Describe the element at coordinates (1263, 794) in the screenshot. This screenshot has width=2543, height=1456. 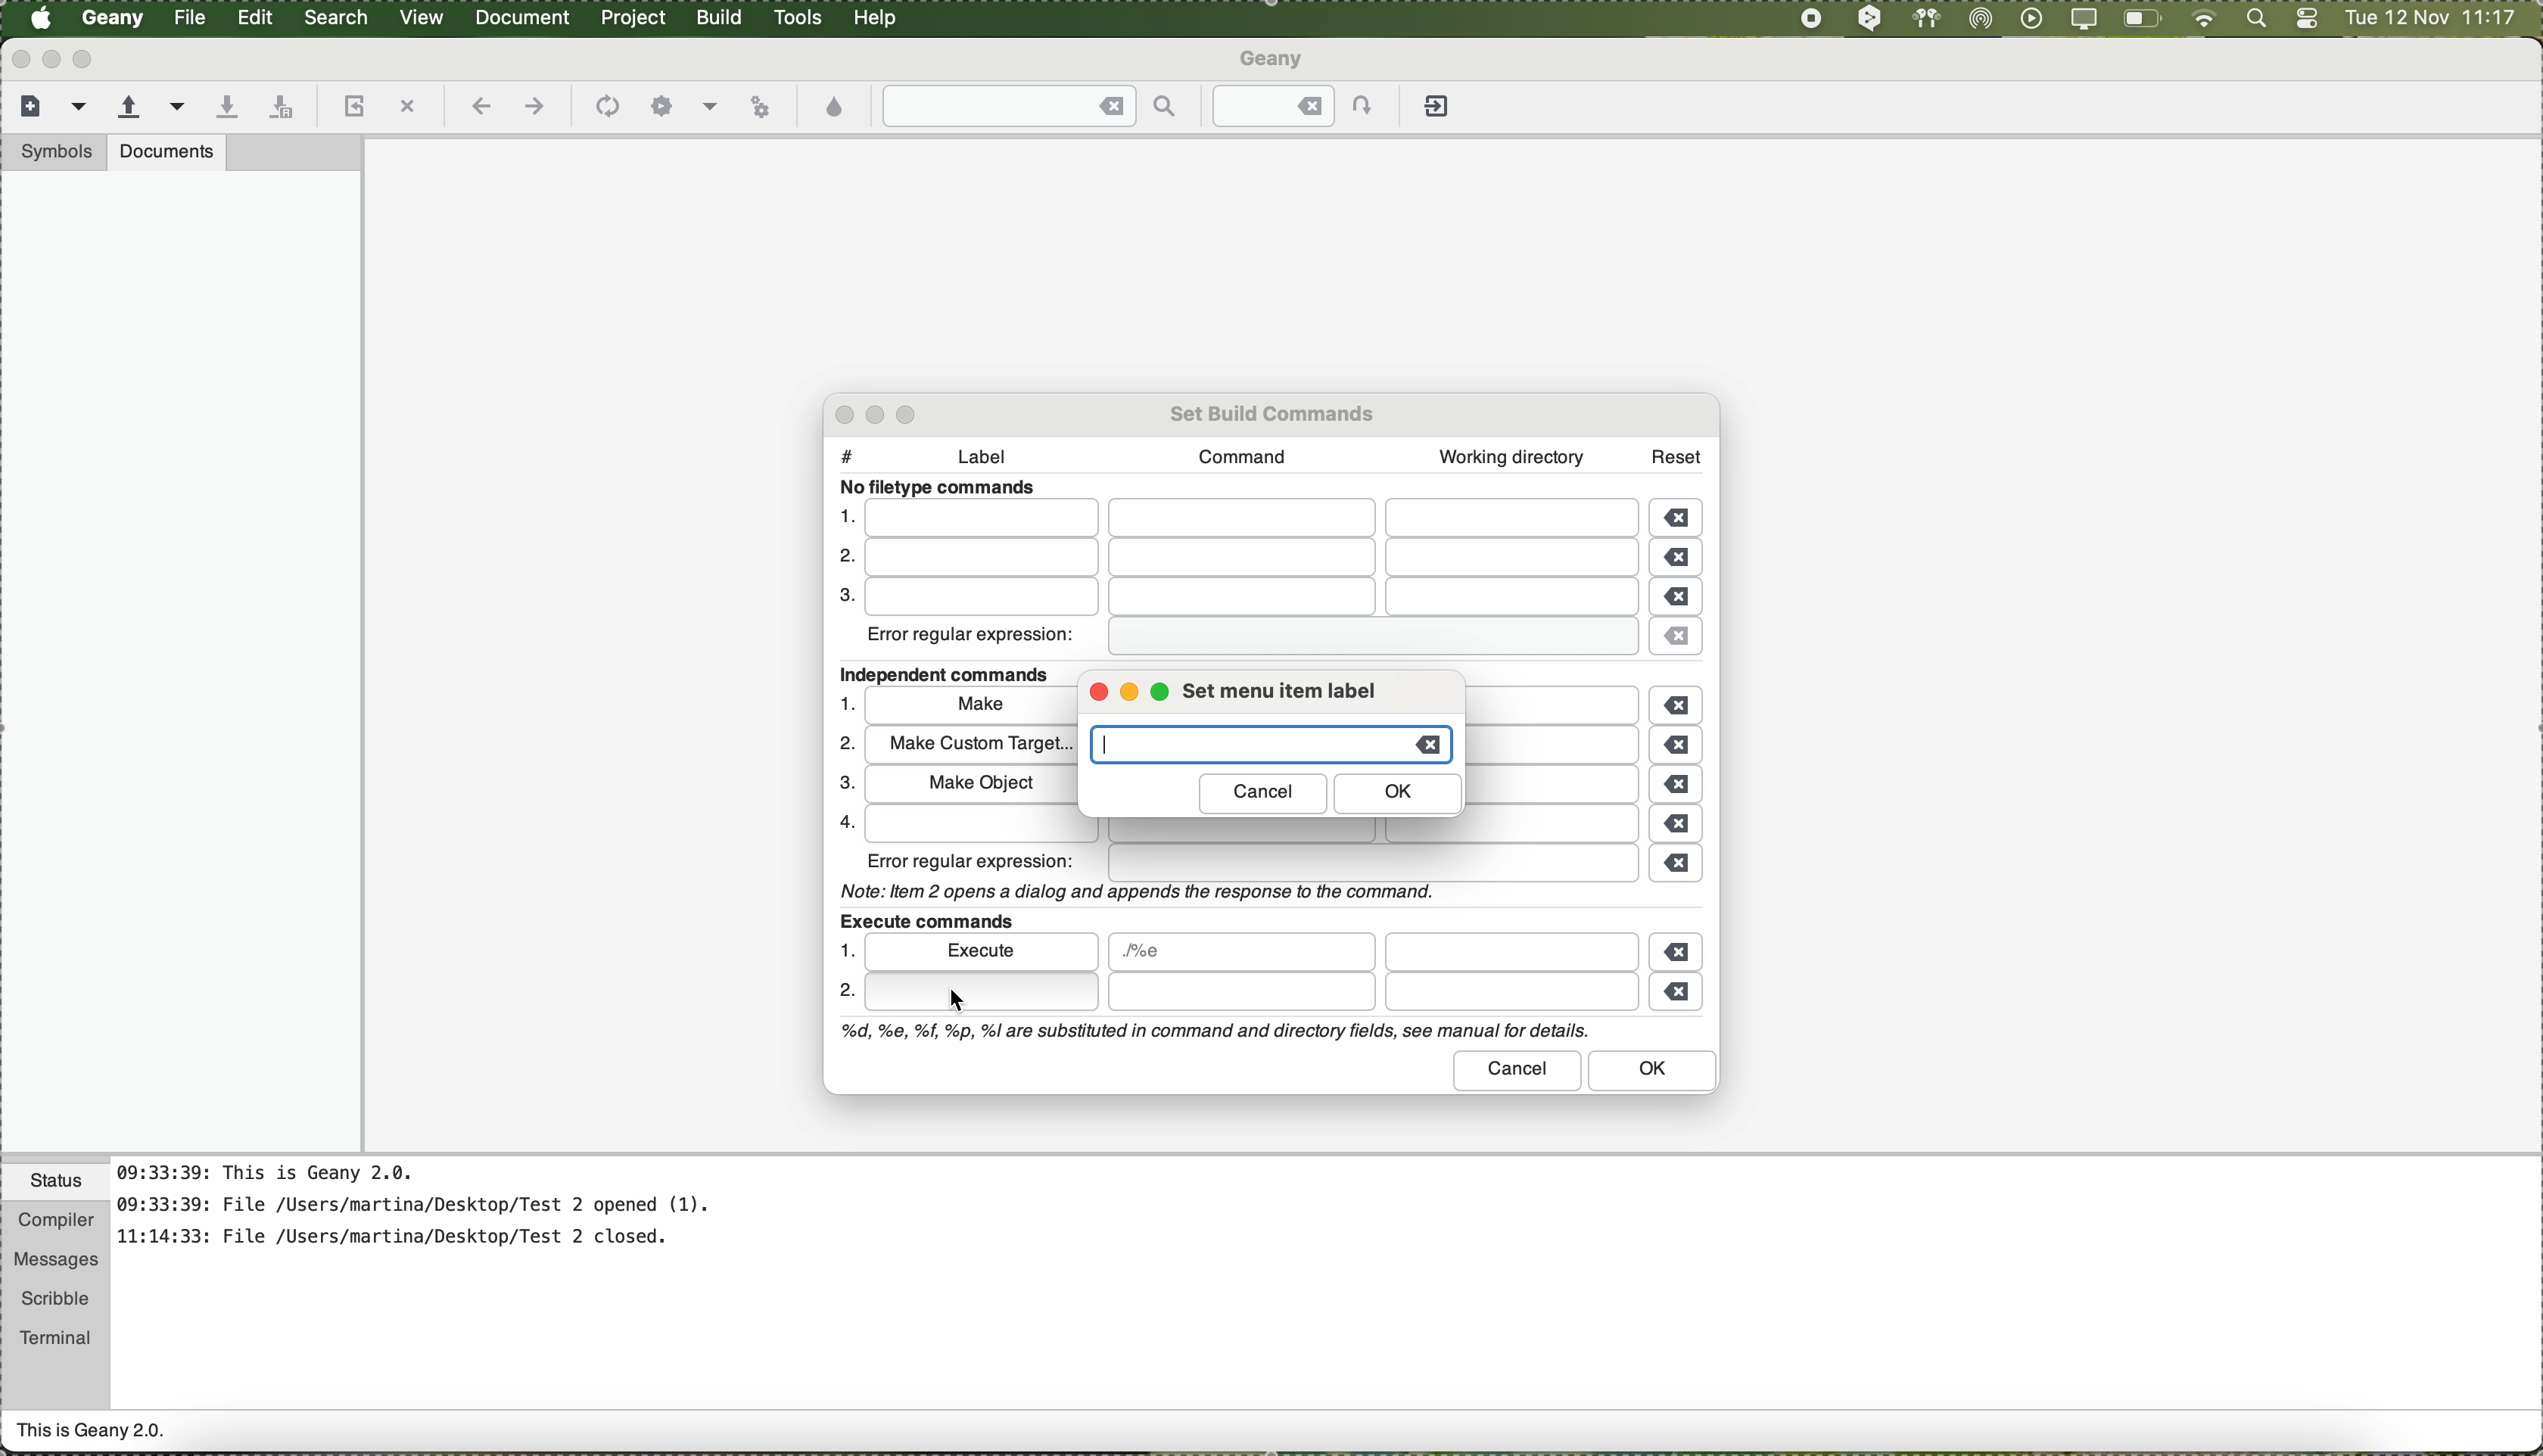
I see `cancel button` at that location.